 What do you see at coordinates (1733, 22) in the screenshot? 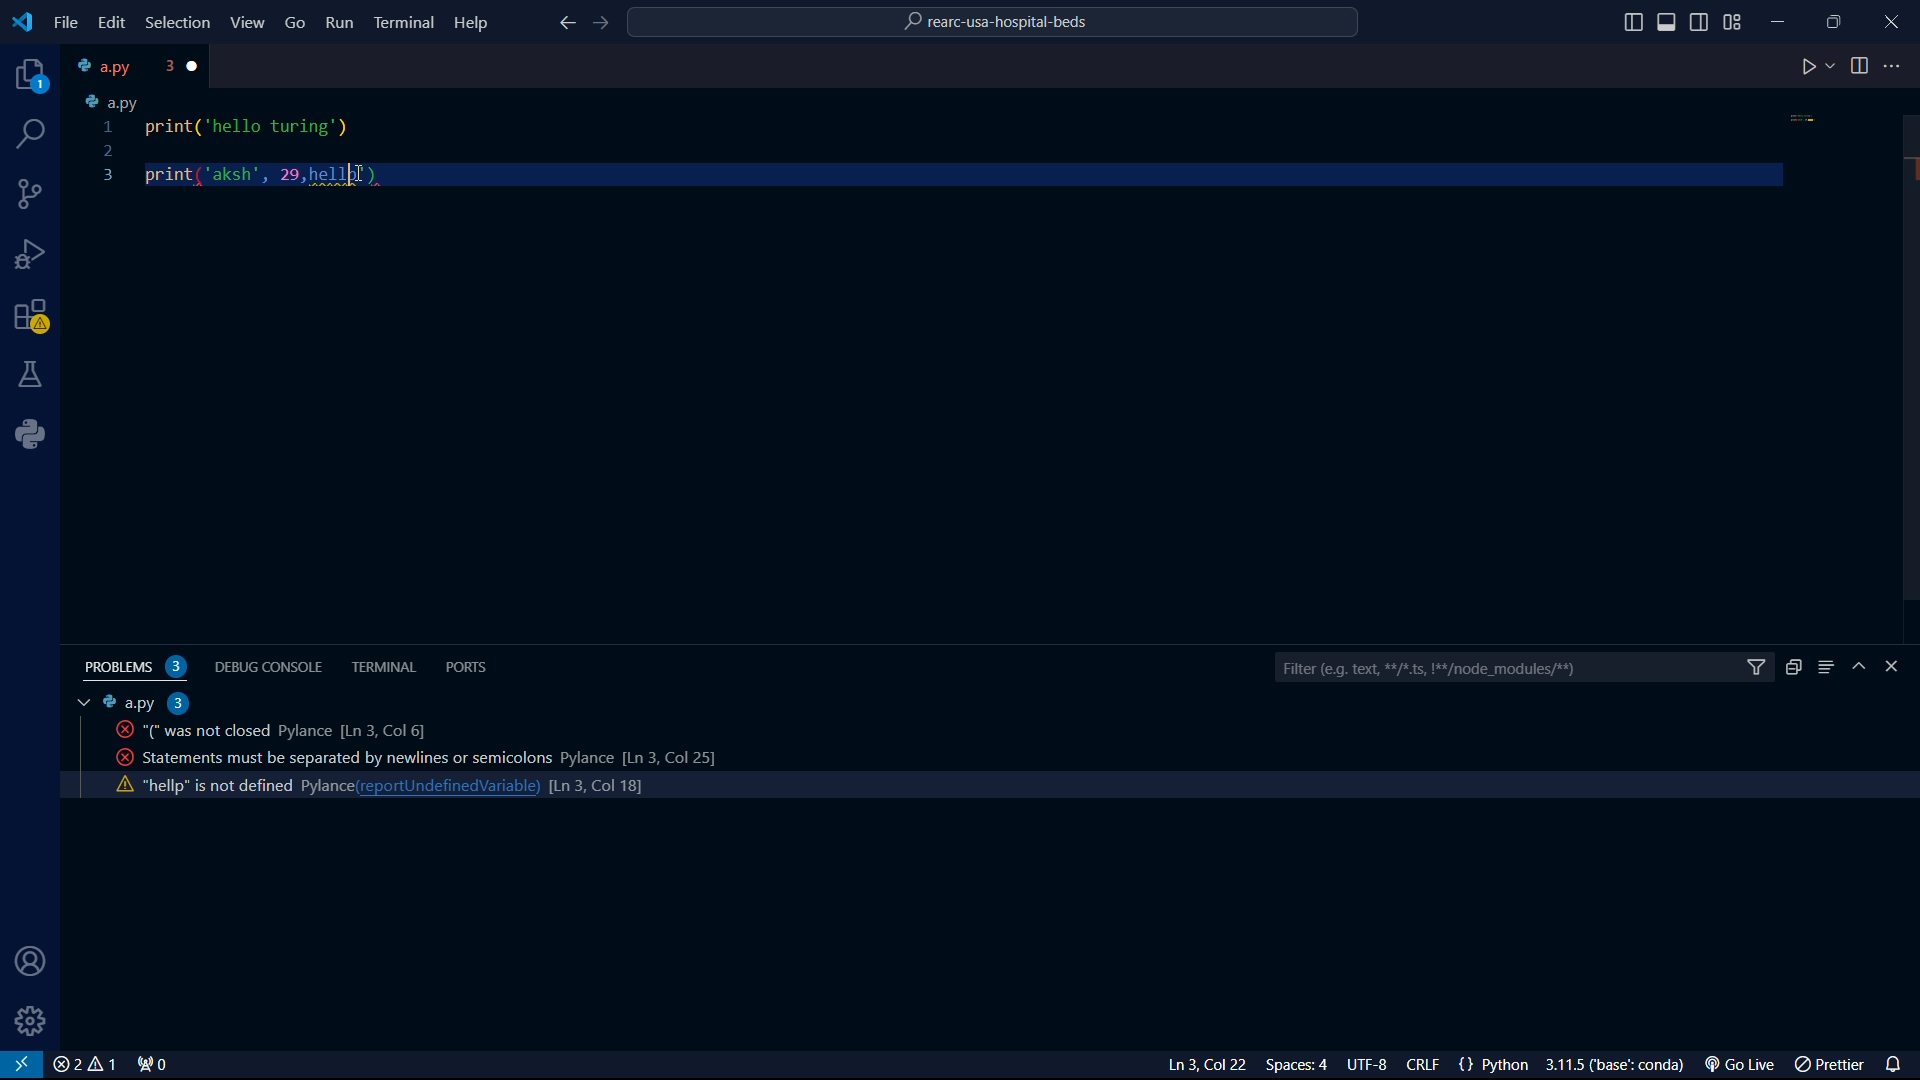
I see `grid view` at bounding box center [1733, 22].